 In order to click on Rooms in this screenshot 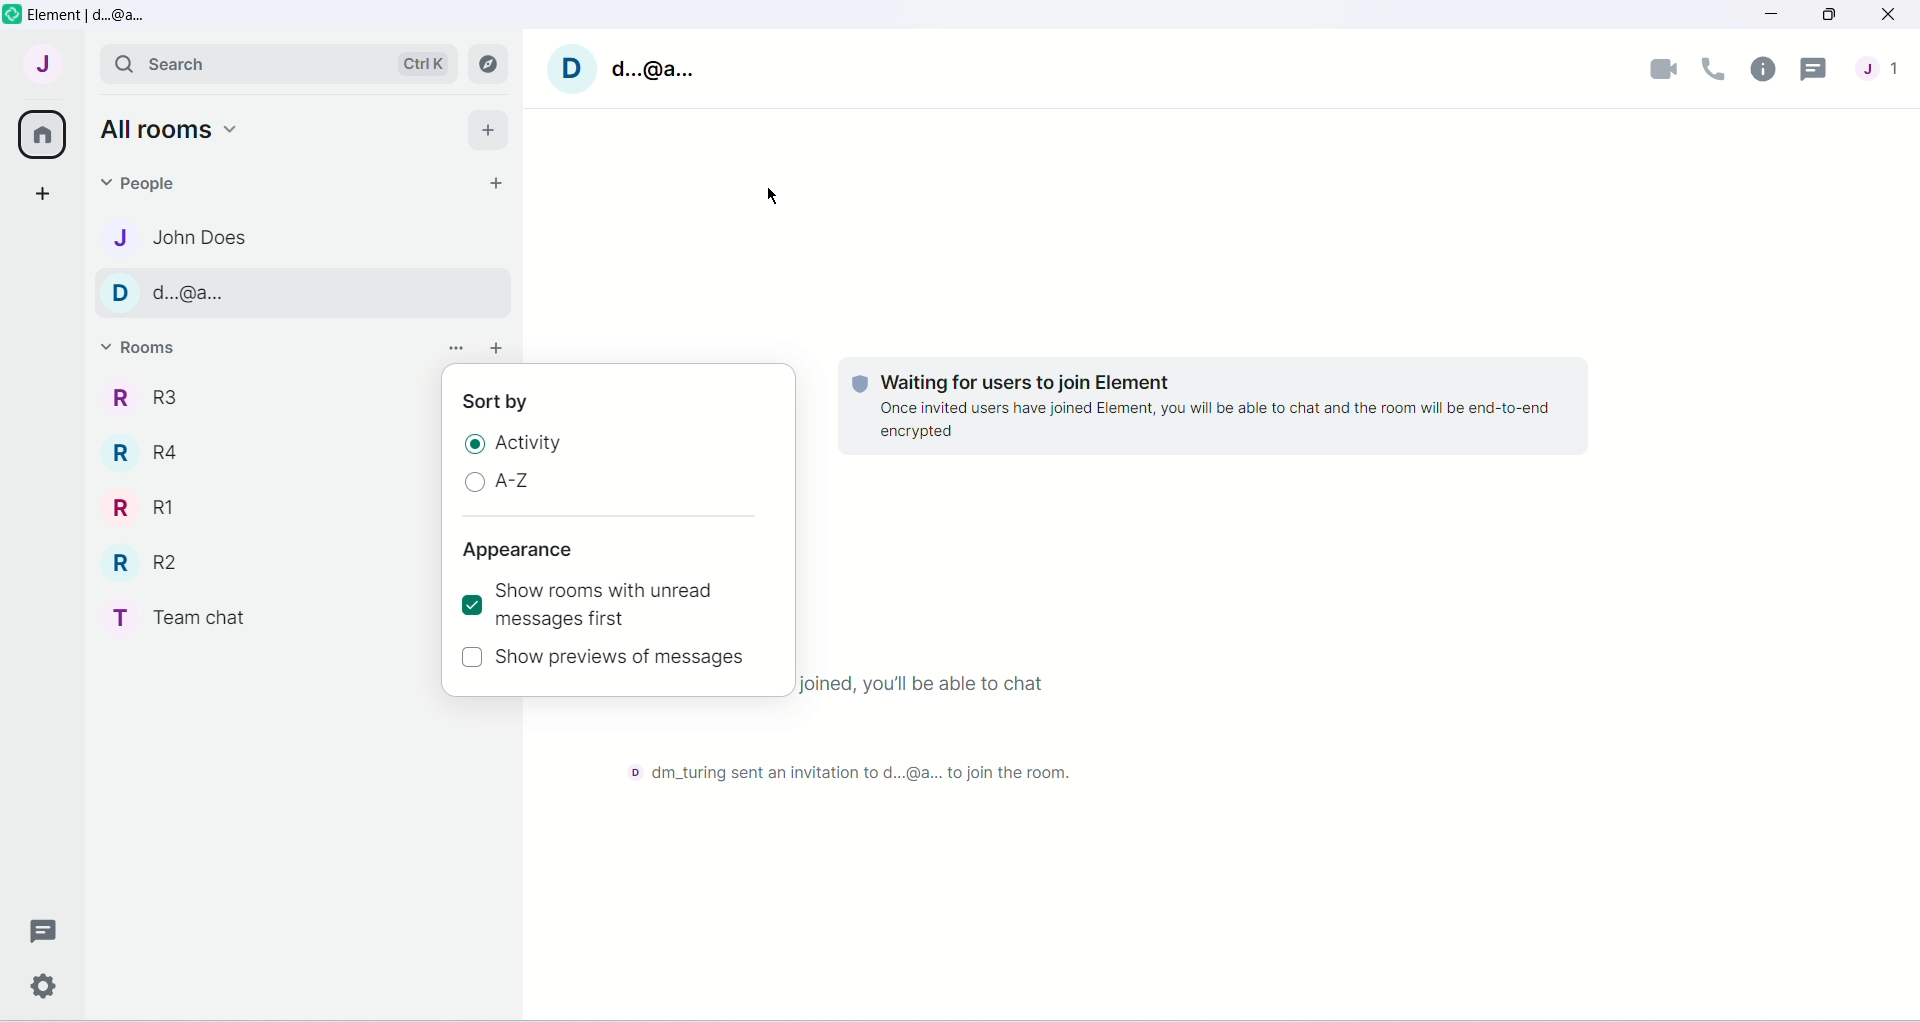, I will do `click(148, 350)`.